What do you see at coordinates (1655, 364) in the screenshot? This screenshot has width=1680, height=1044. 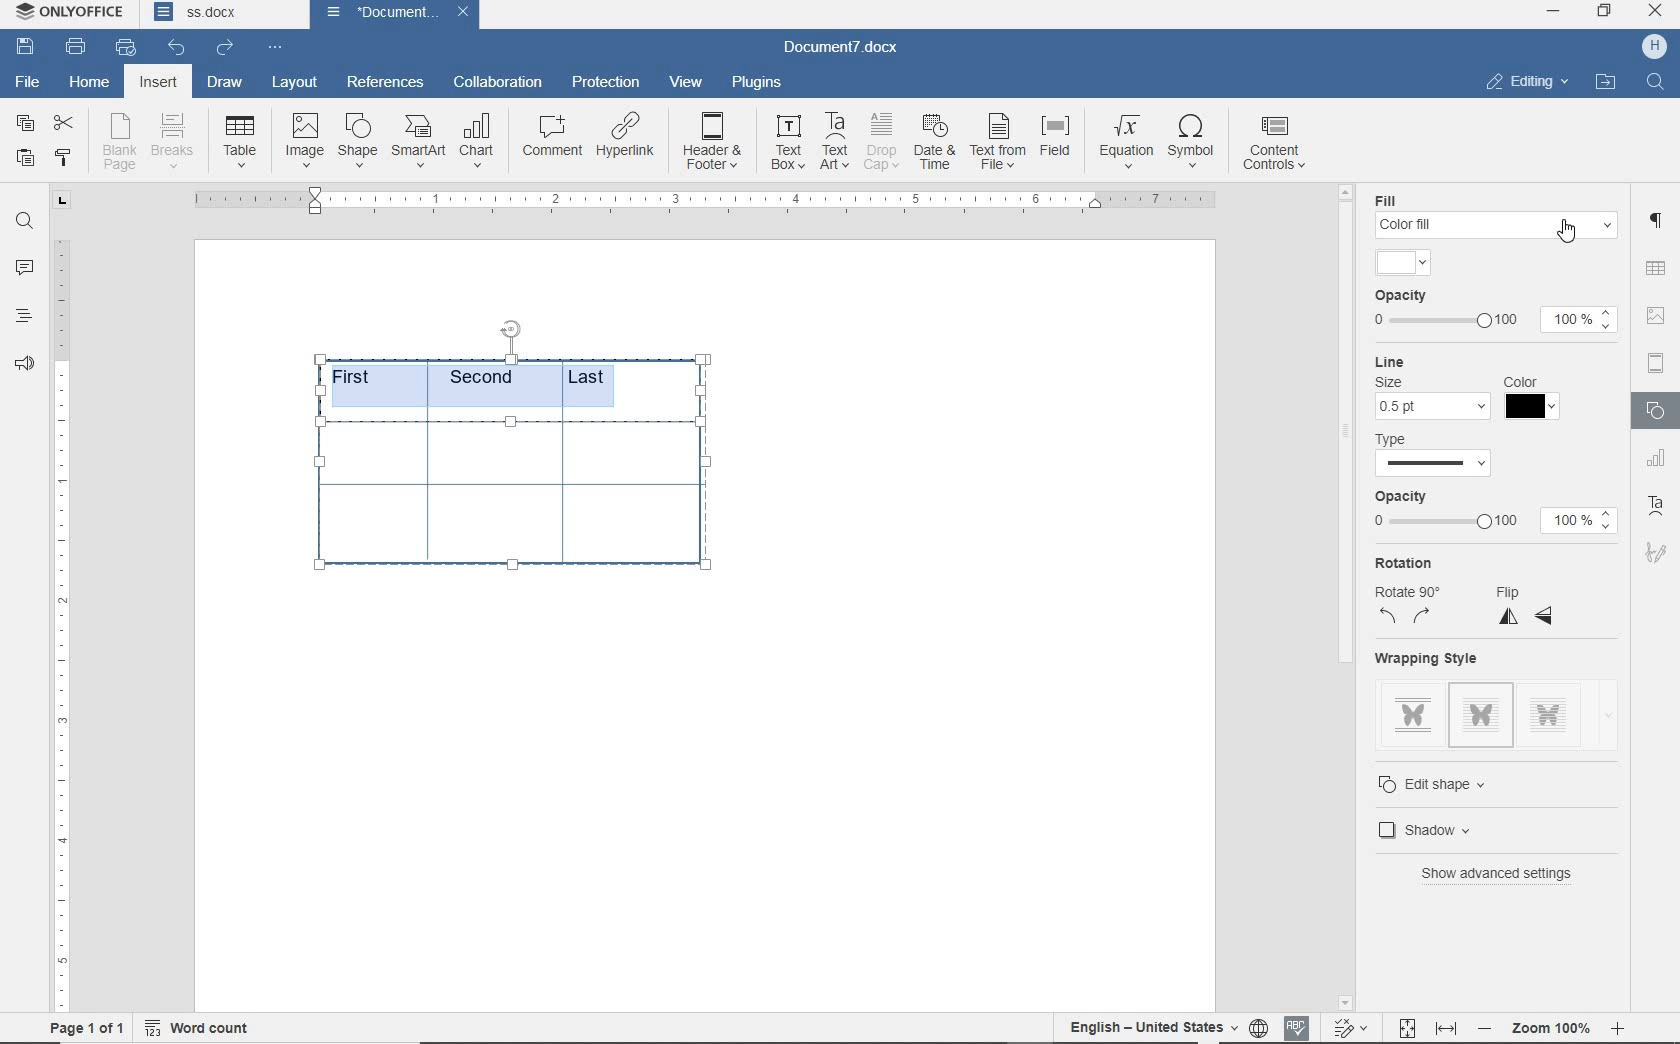 I see `HEADER & FOOTER` at bounding box center [1655, 364].